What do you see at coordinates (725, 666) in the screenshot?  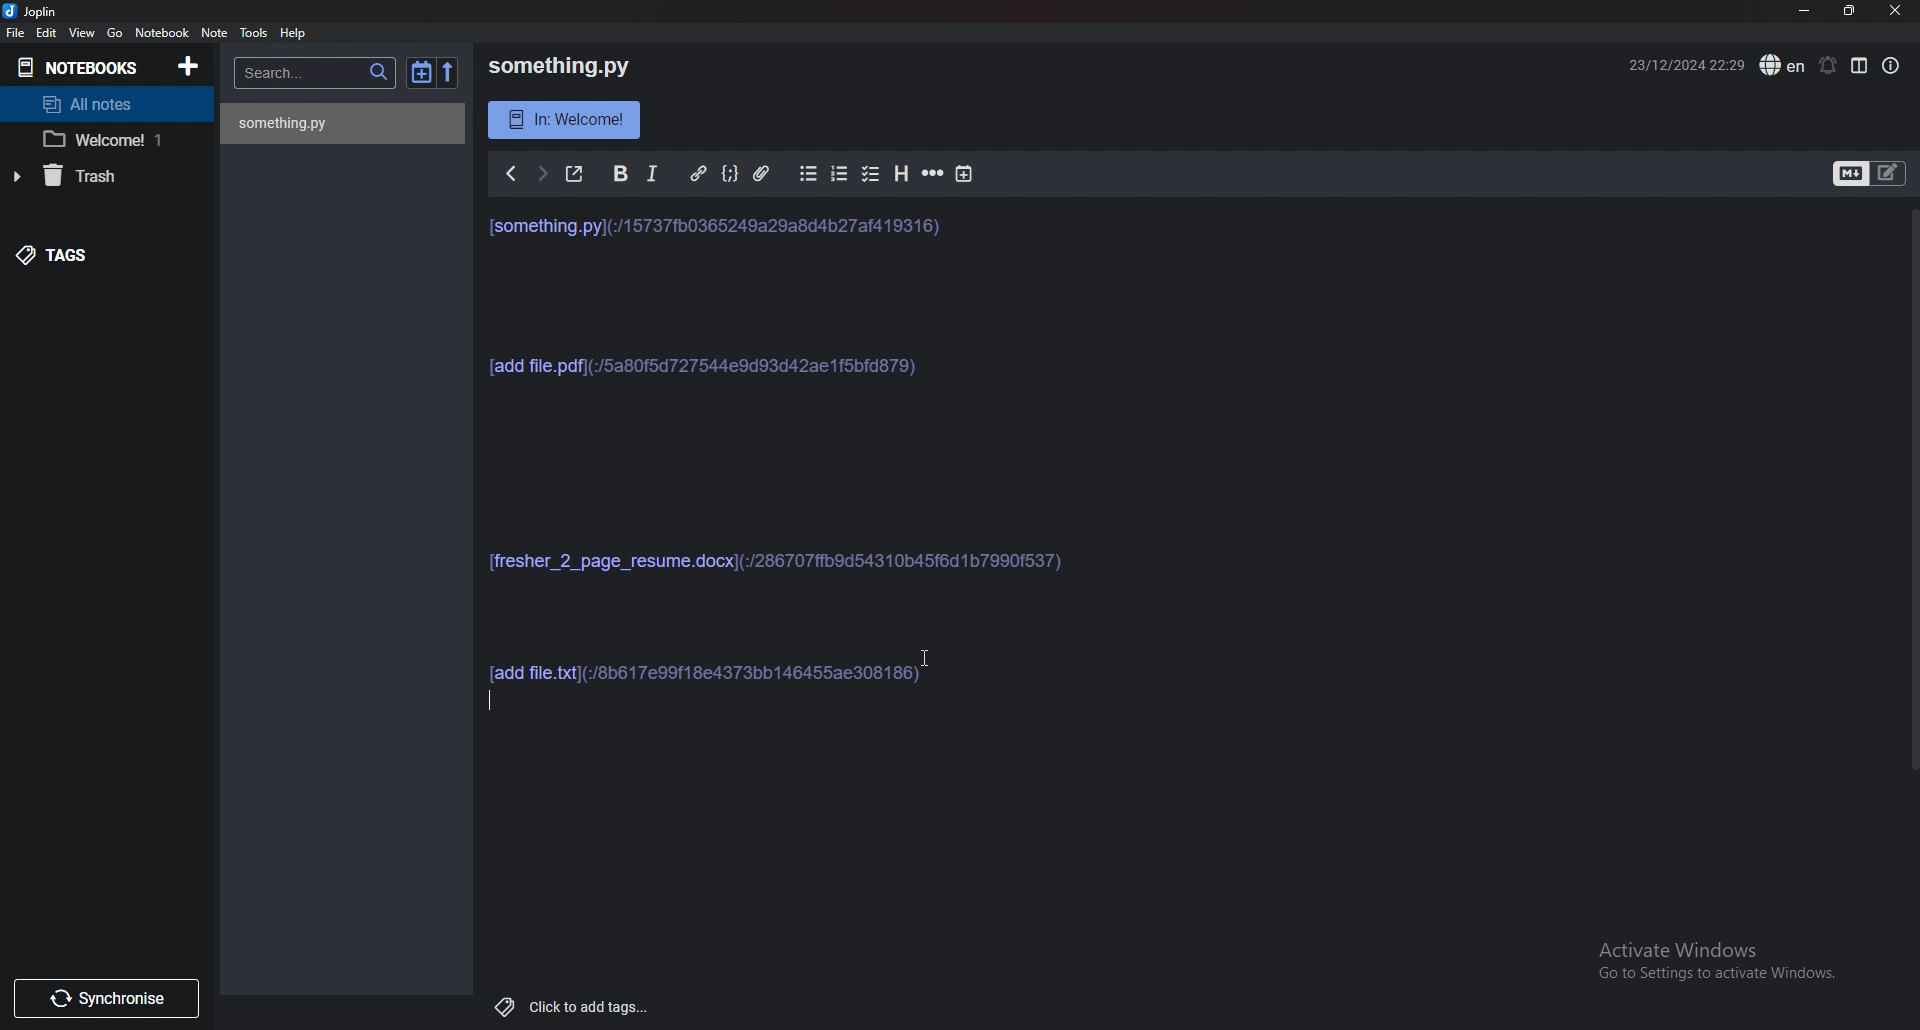 I see `[add file.txt](-/8b617e99f18e4373bb 14645523081 86)` at bounding box center [725, 666].